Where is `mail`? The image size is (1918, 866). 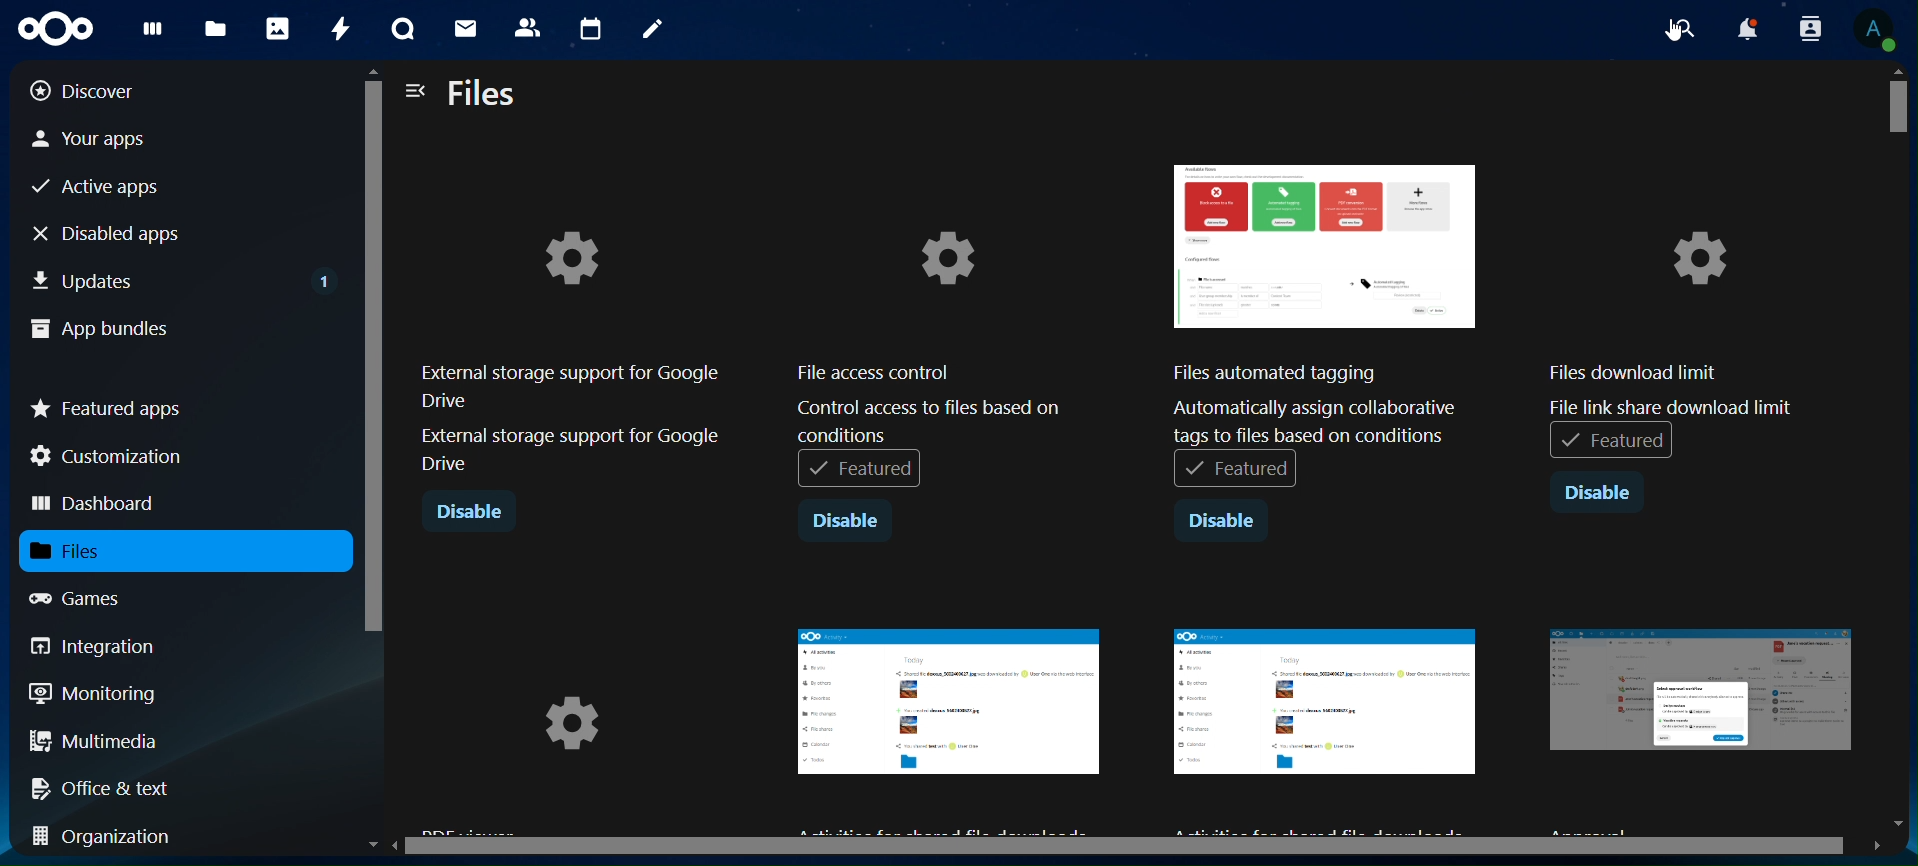 mail is located at coordinates (468, 31).